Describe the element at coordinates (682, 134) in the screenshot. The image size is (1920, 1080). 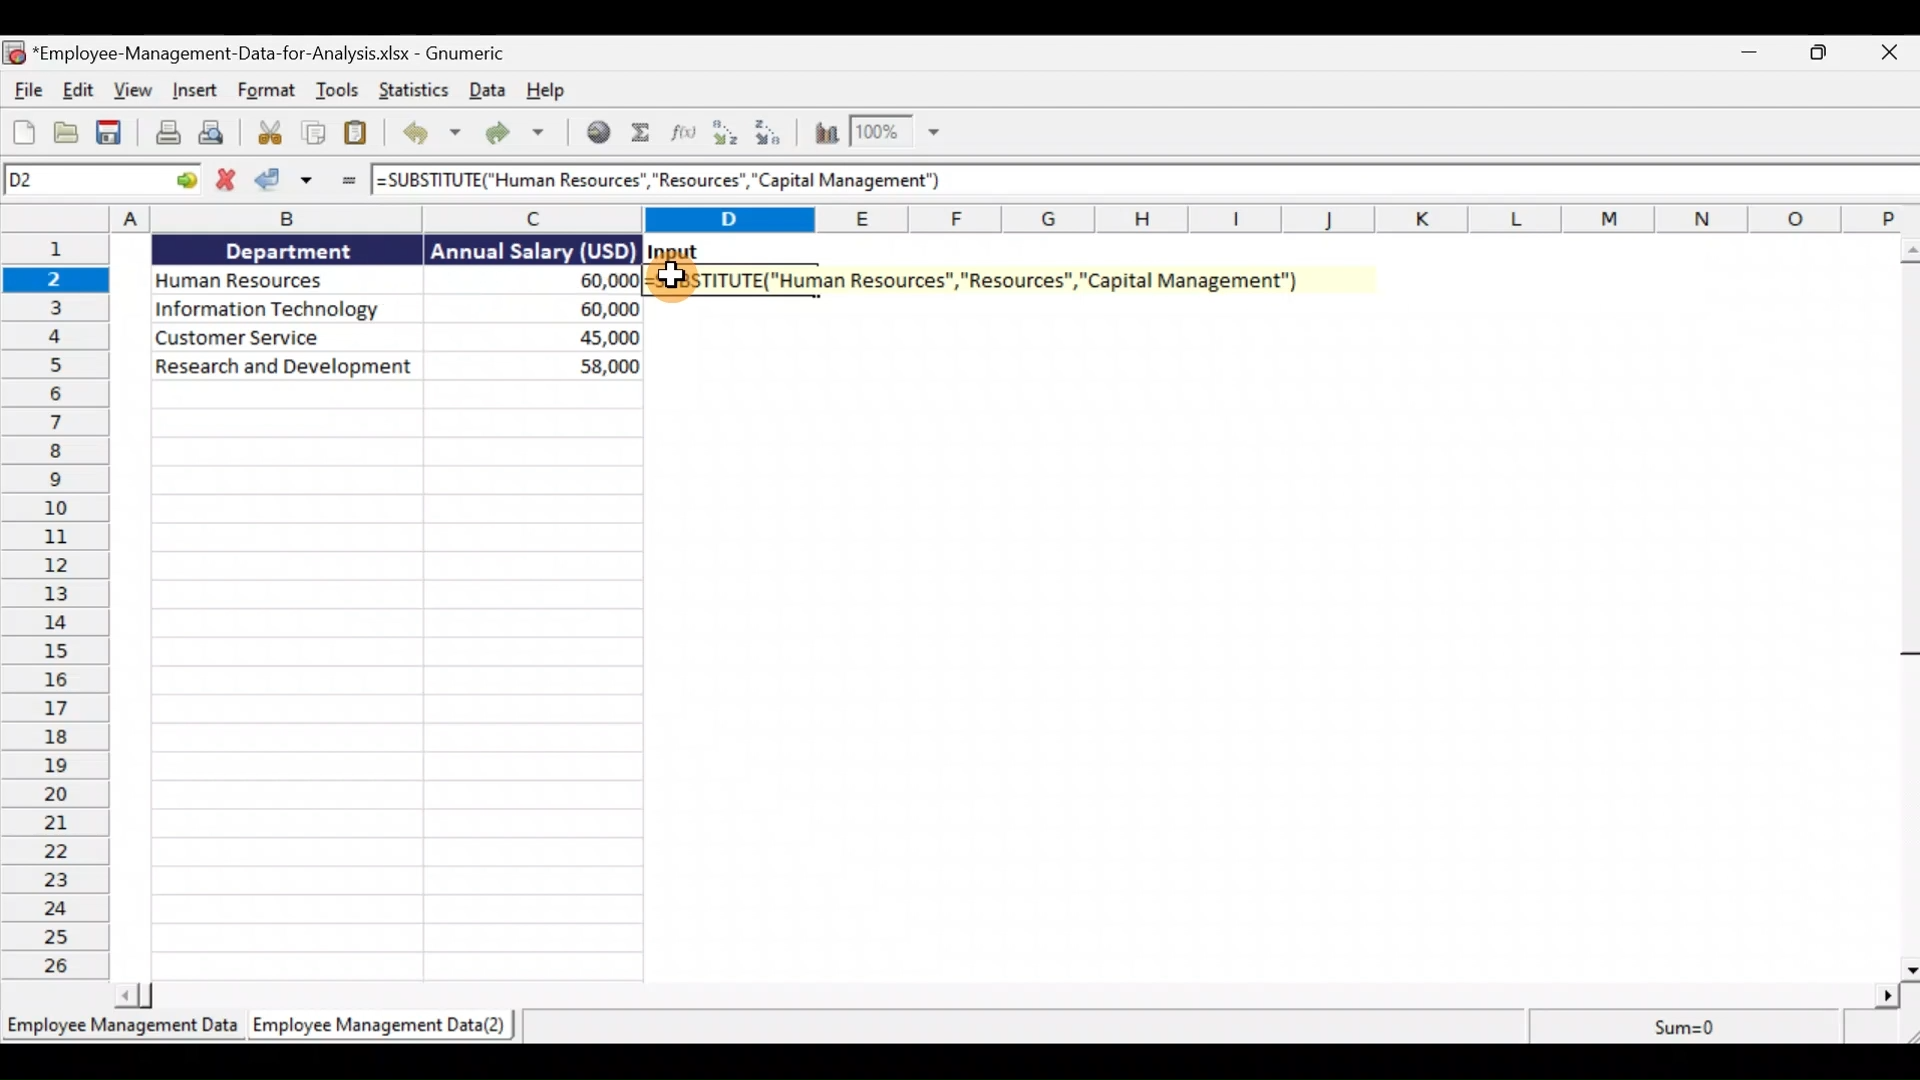
I see `Edit a function in the current cell` at that location.